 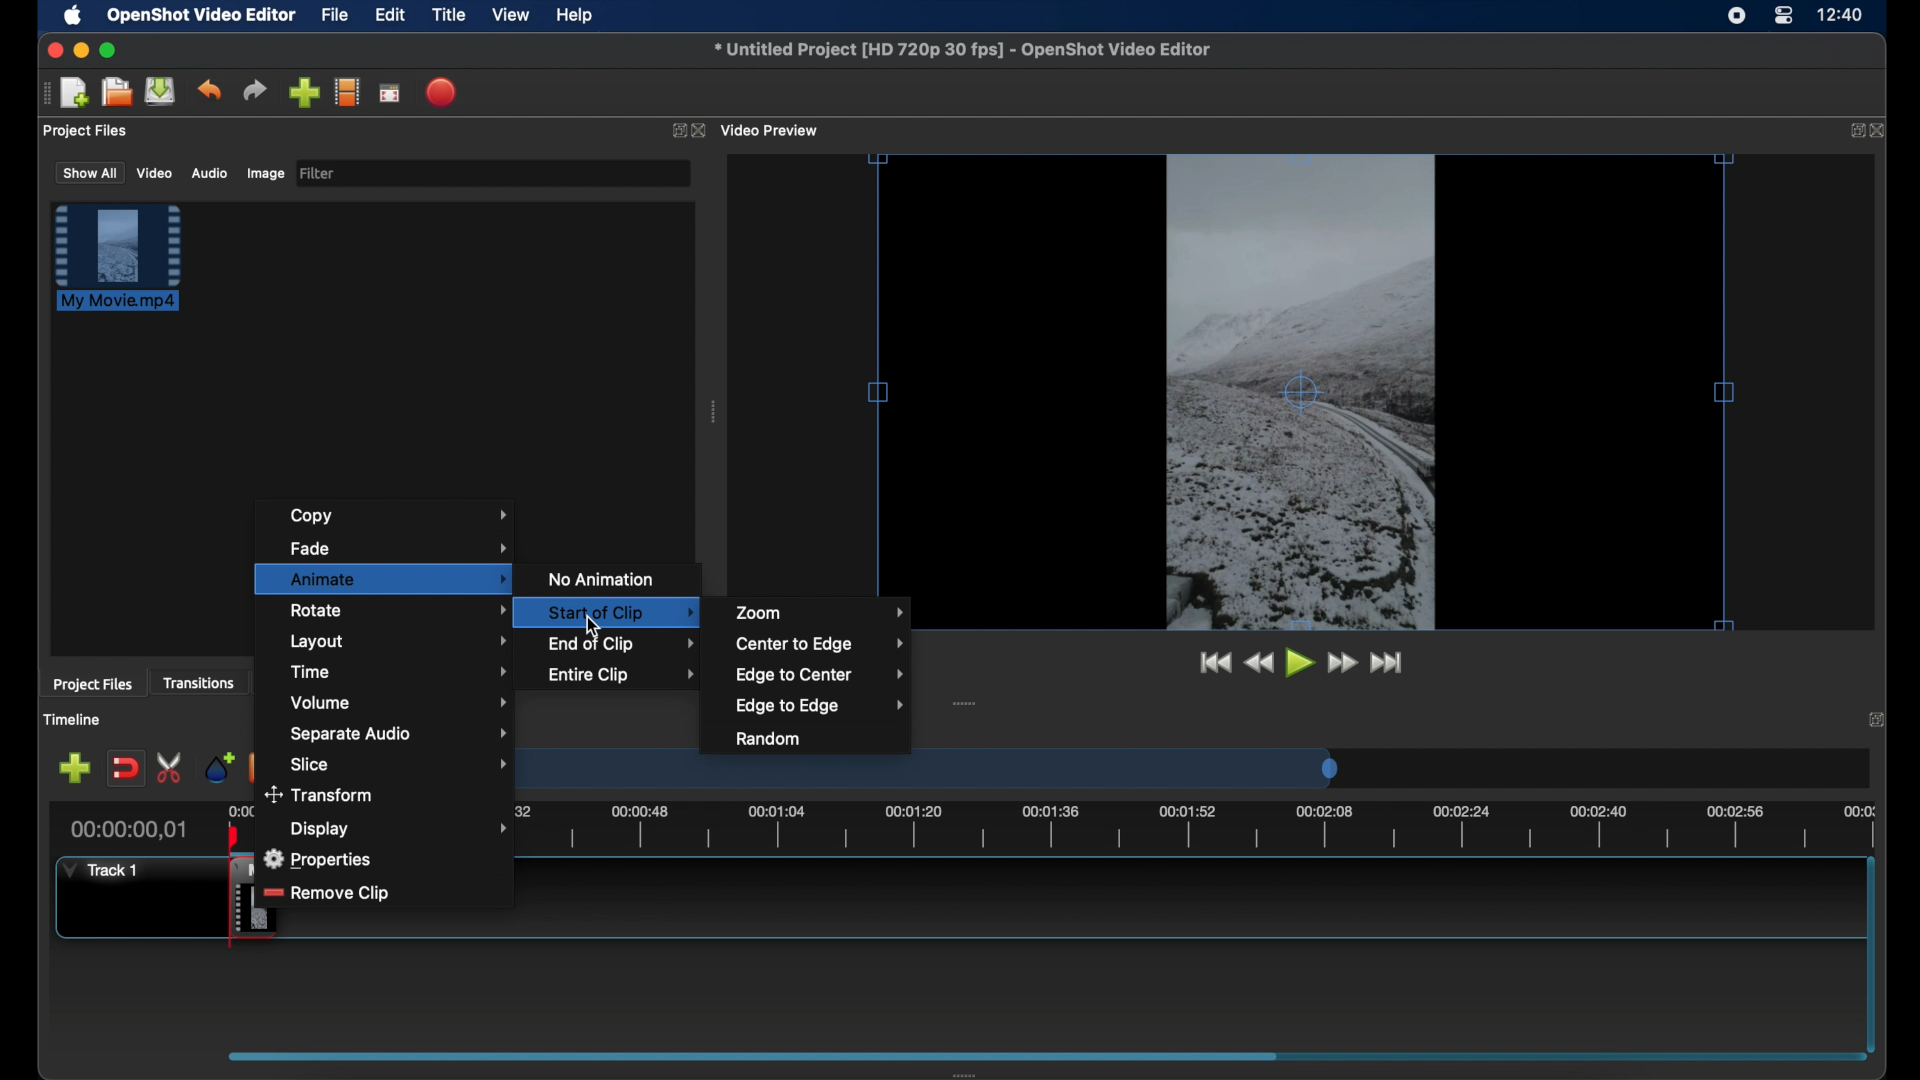 I want to click on remove clip, so click(x=328, y=894).